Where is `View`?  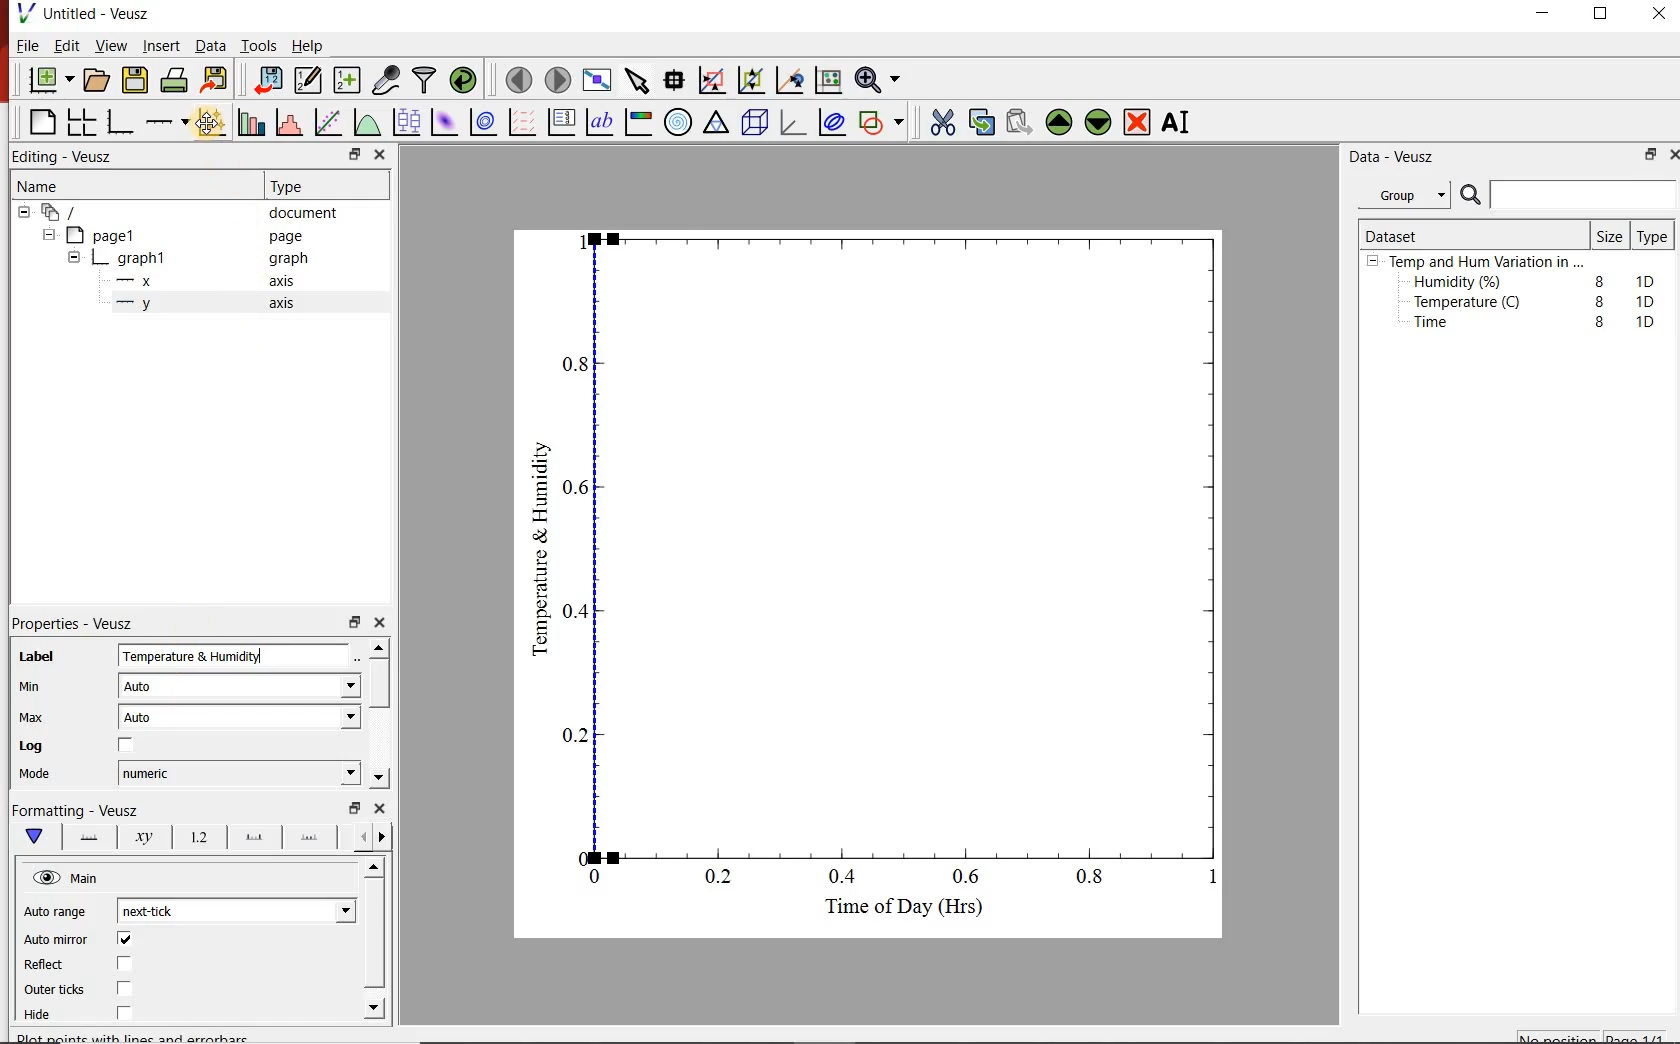
View is located at coordinates (111, 46).